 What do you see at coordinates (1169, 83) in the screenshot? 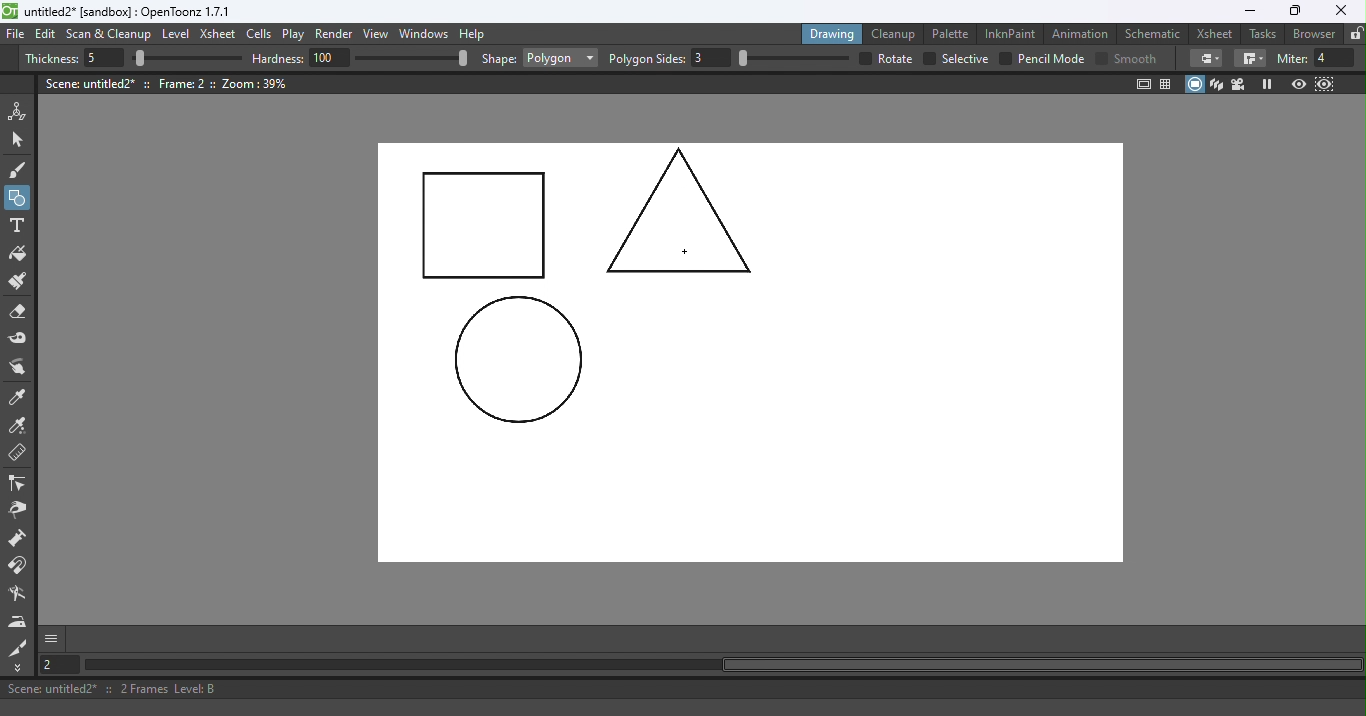
I see `Field guide` at bounding box center [1169, 83].